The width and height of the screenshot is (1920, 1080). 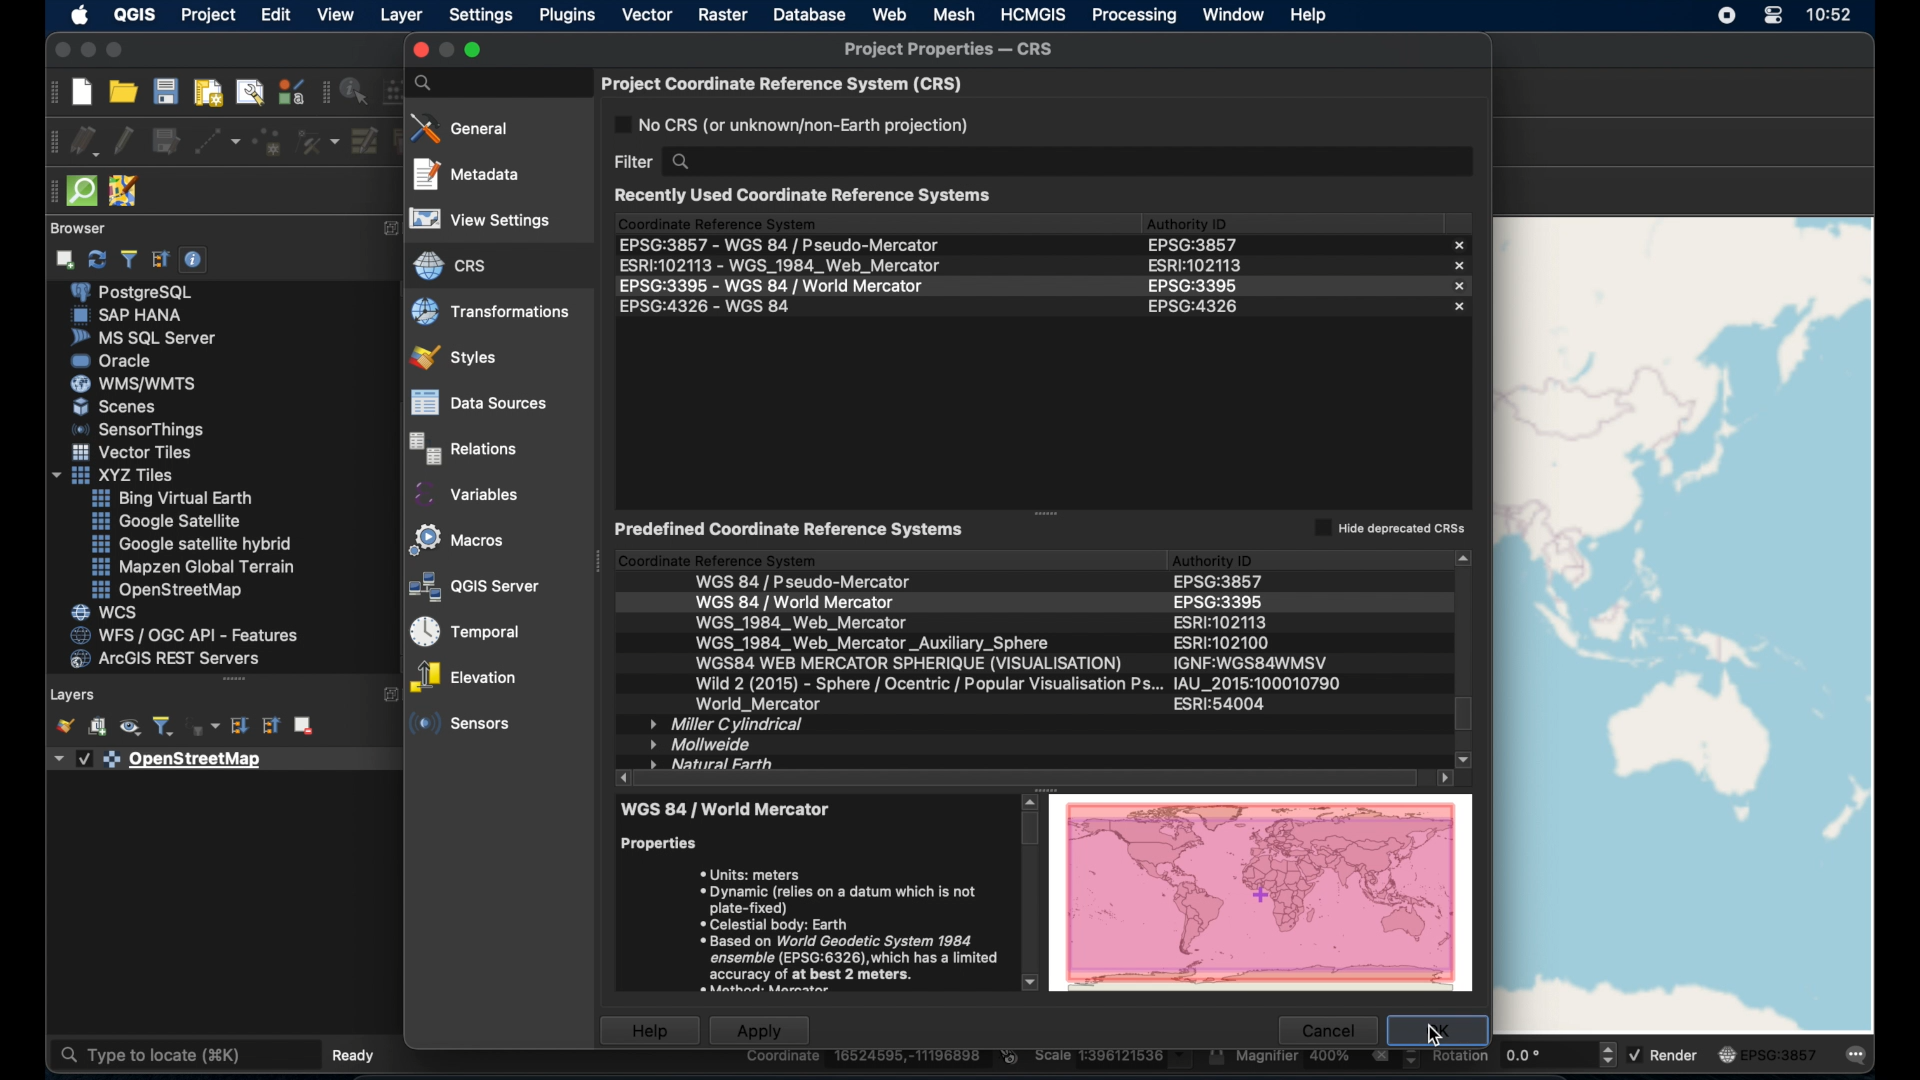 I want to click on project toolbar, so click(x=50, y=92).